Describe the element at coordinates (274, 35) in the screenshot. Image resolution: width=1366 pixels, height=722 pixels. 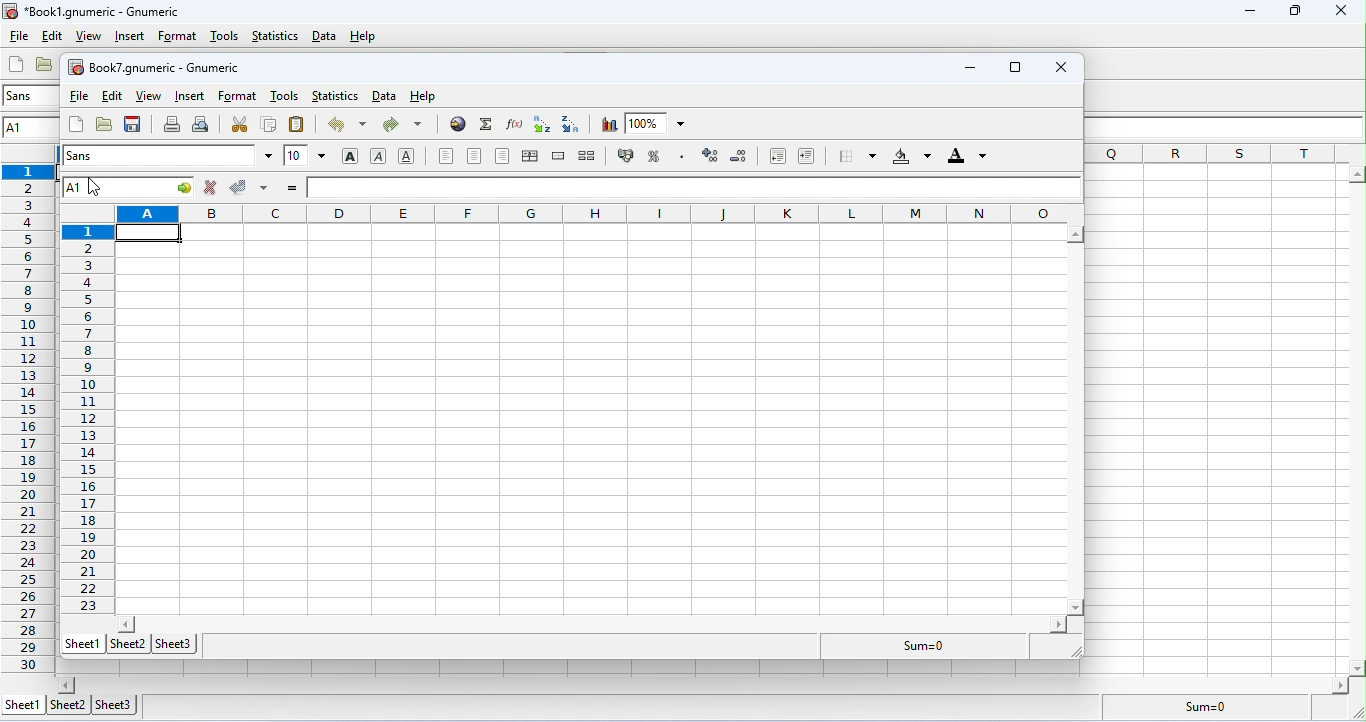
I see `statistics` at that location.